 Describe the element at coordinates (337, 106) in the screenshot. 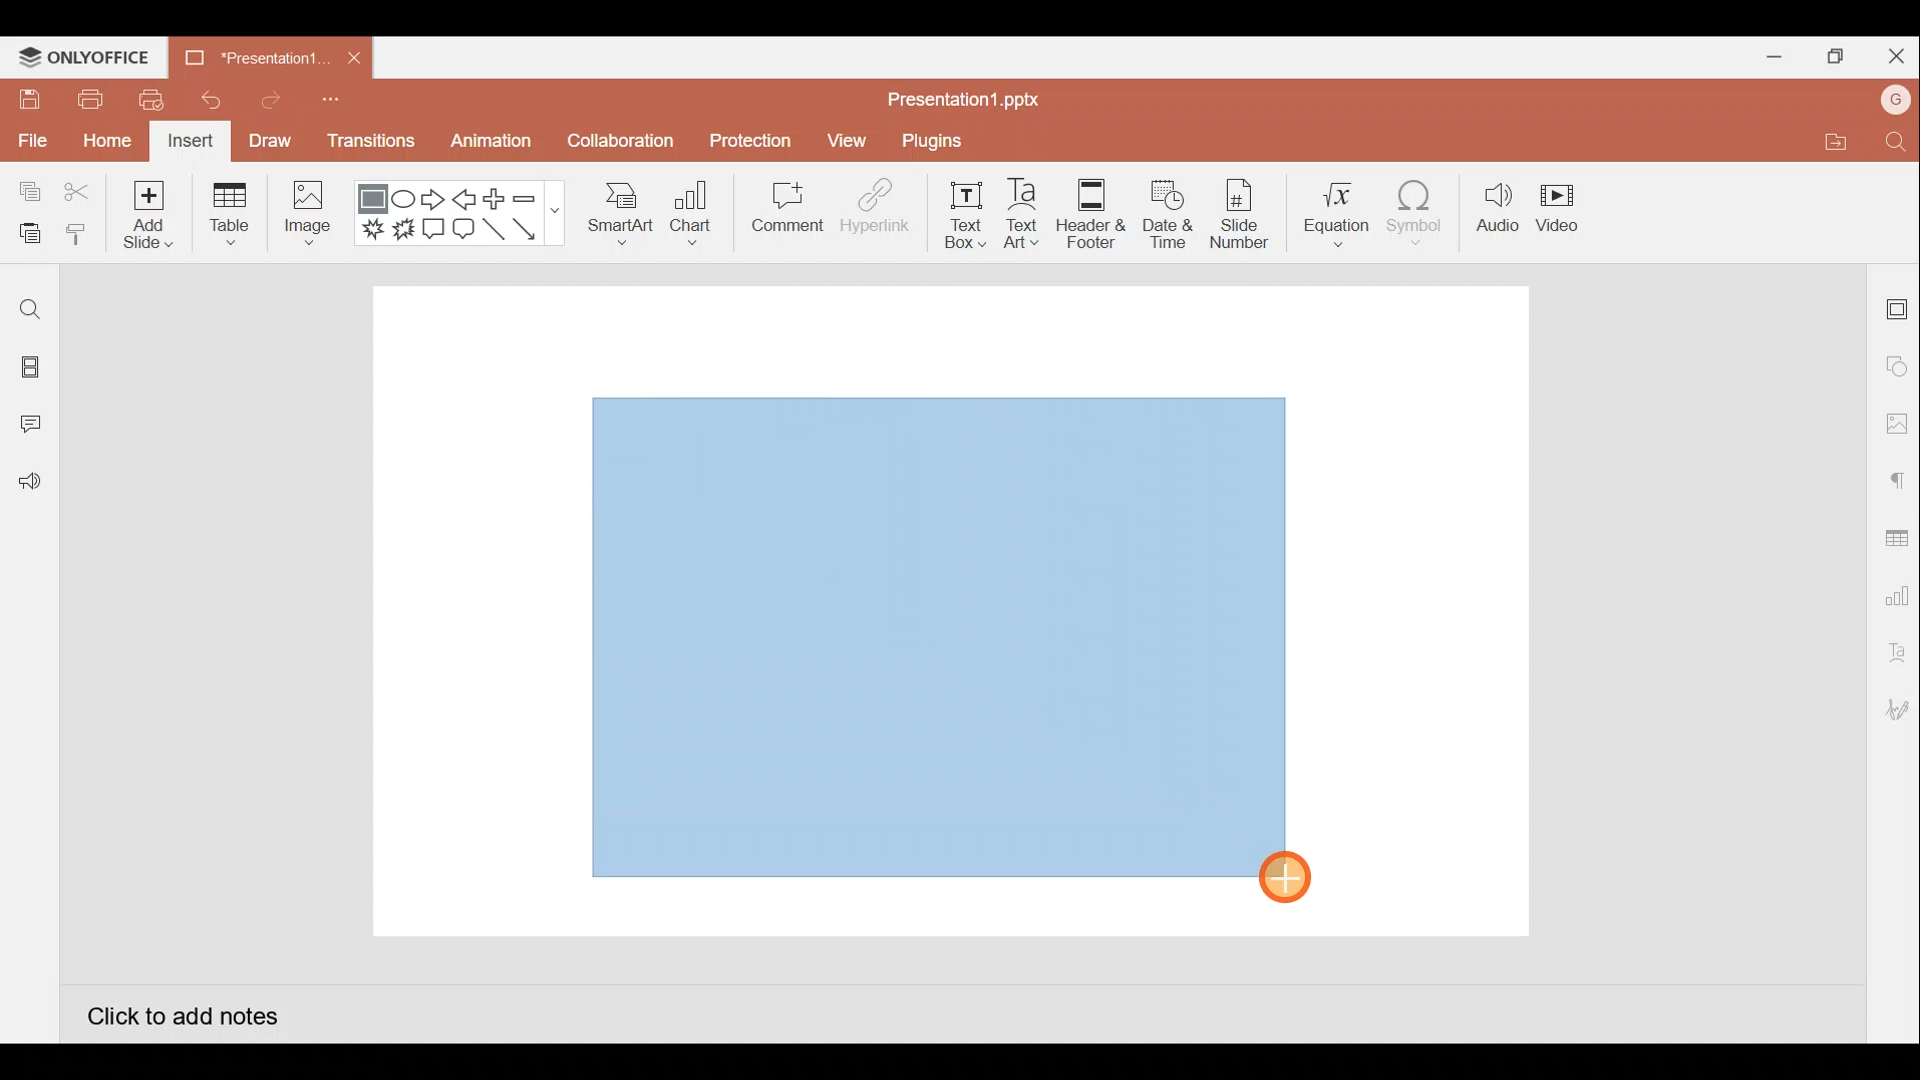

I see `Customize quick access toolbar` at that location.